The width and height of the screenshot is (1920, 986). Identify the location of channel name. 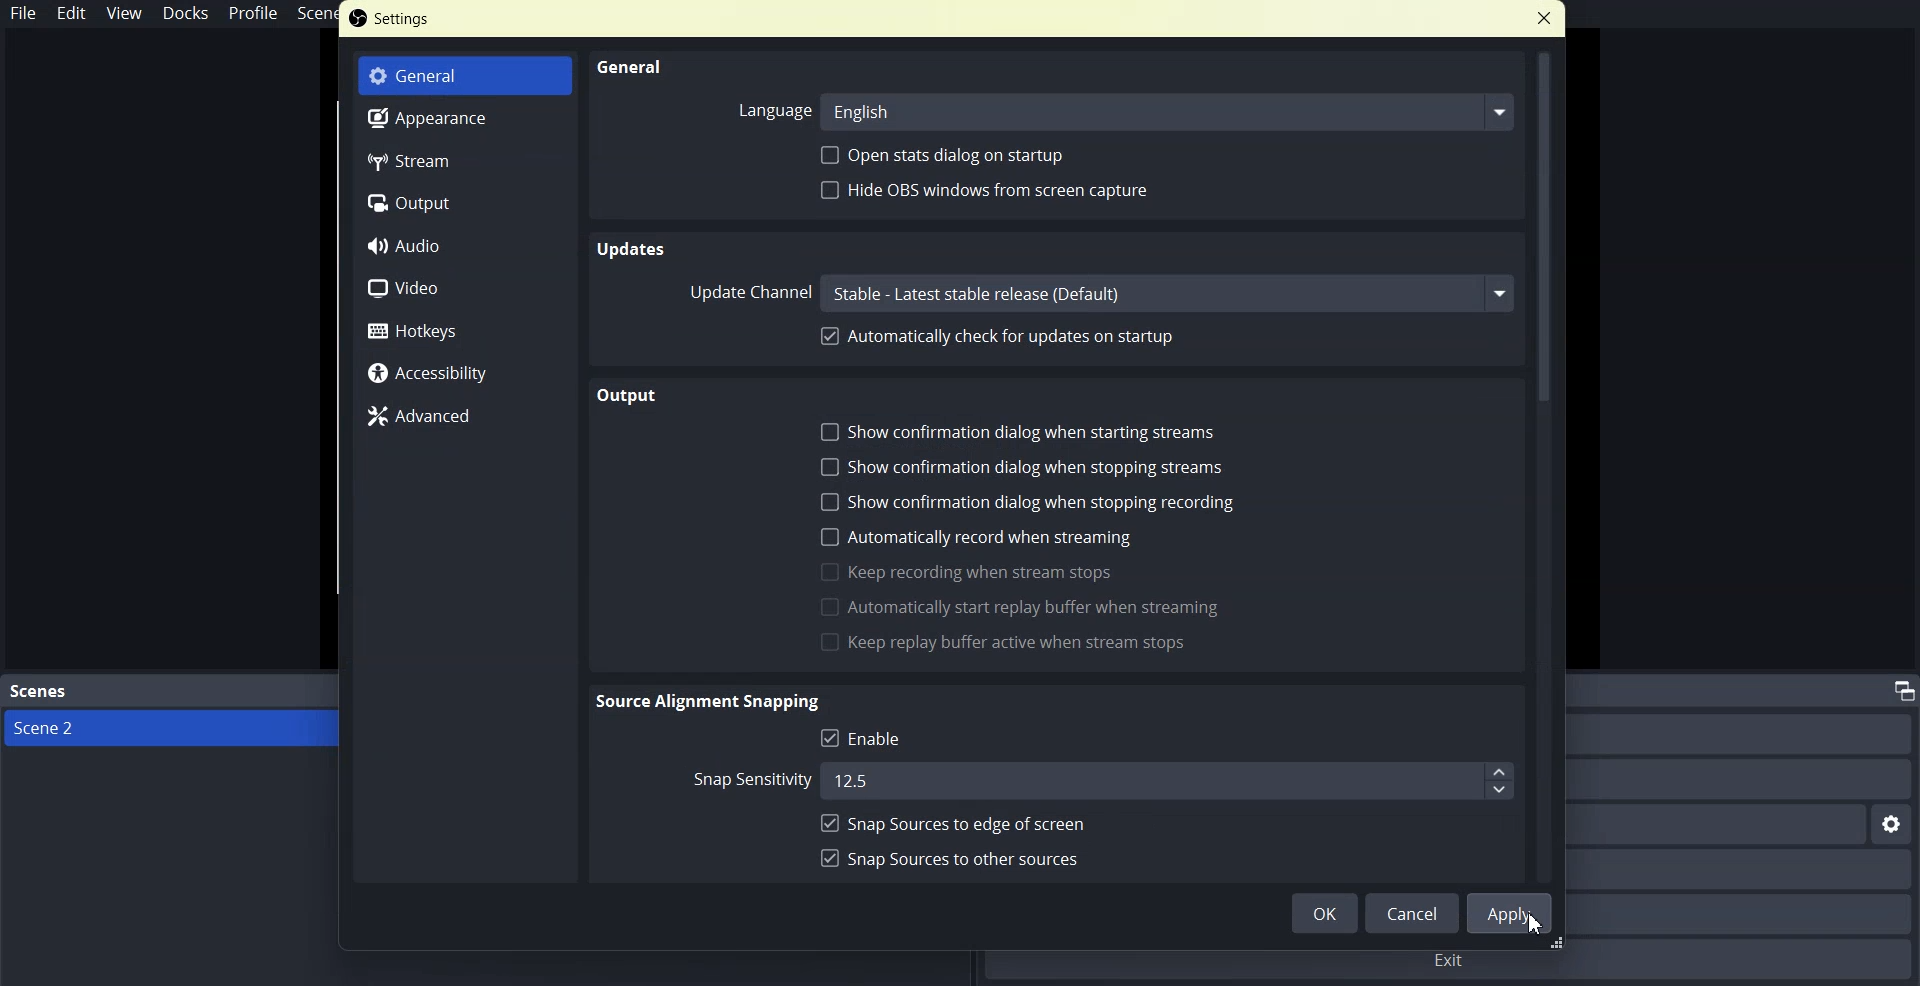
(1170, 293).